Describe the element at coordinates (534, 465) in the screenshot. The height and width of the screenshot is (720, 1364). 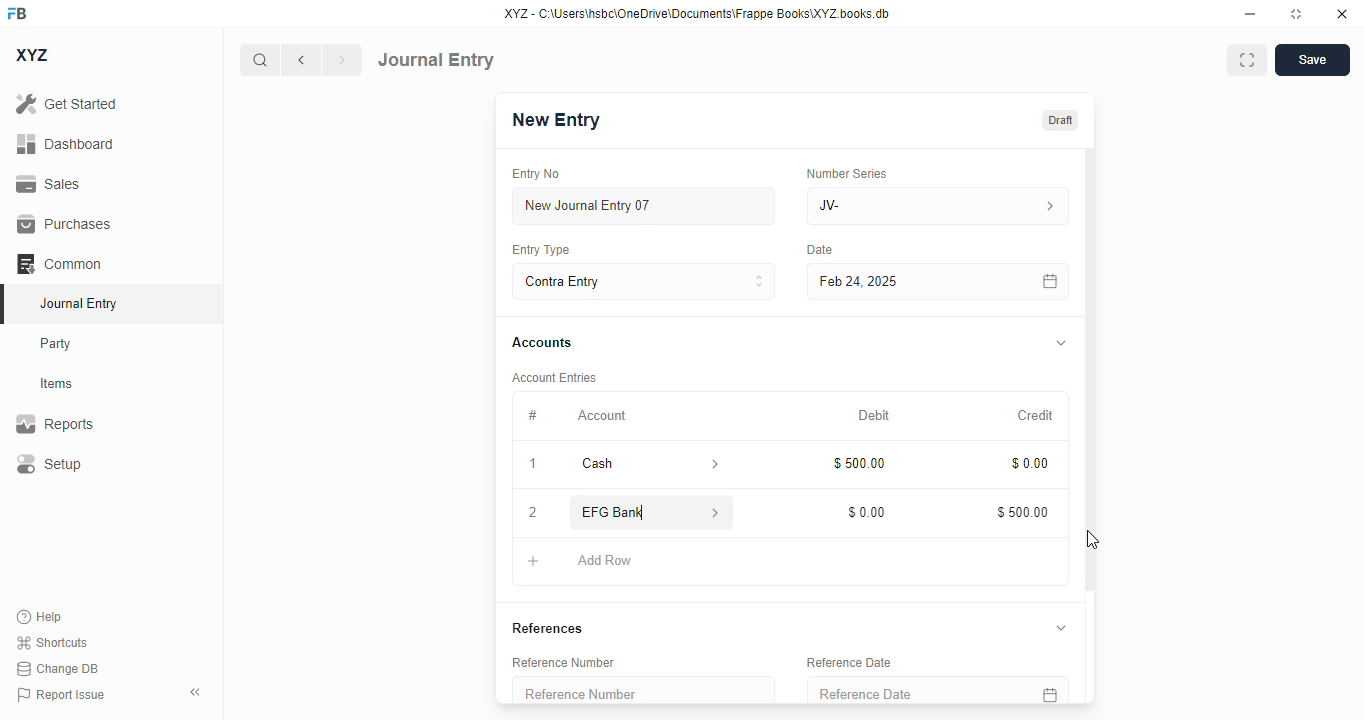
I see `1` at that location.